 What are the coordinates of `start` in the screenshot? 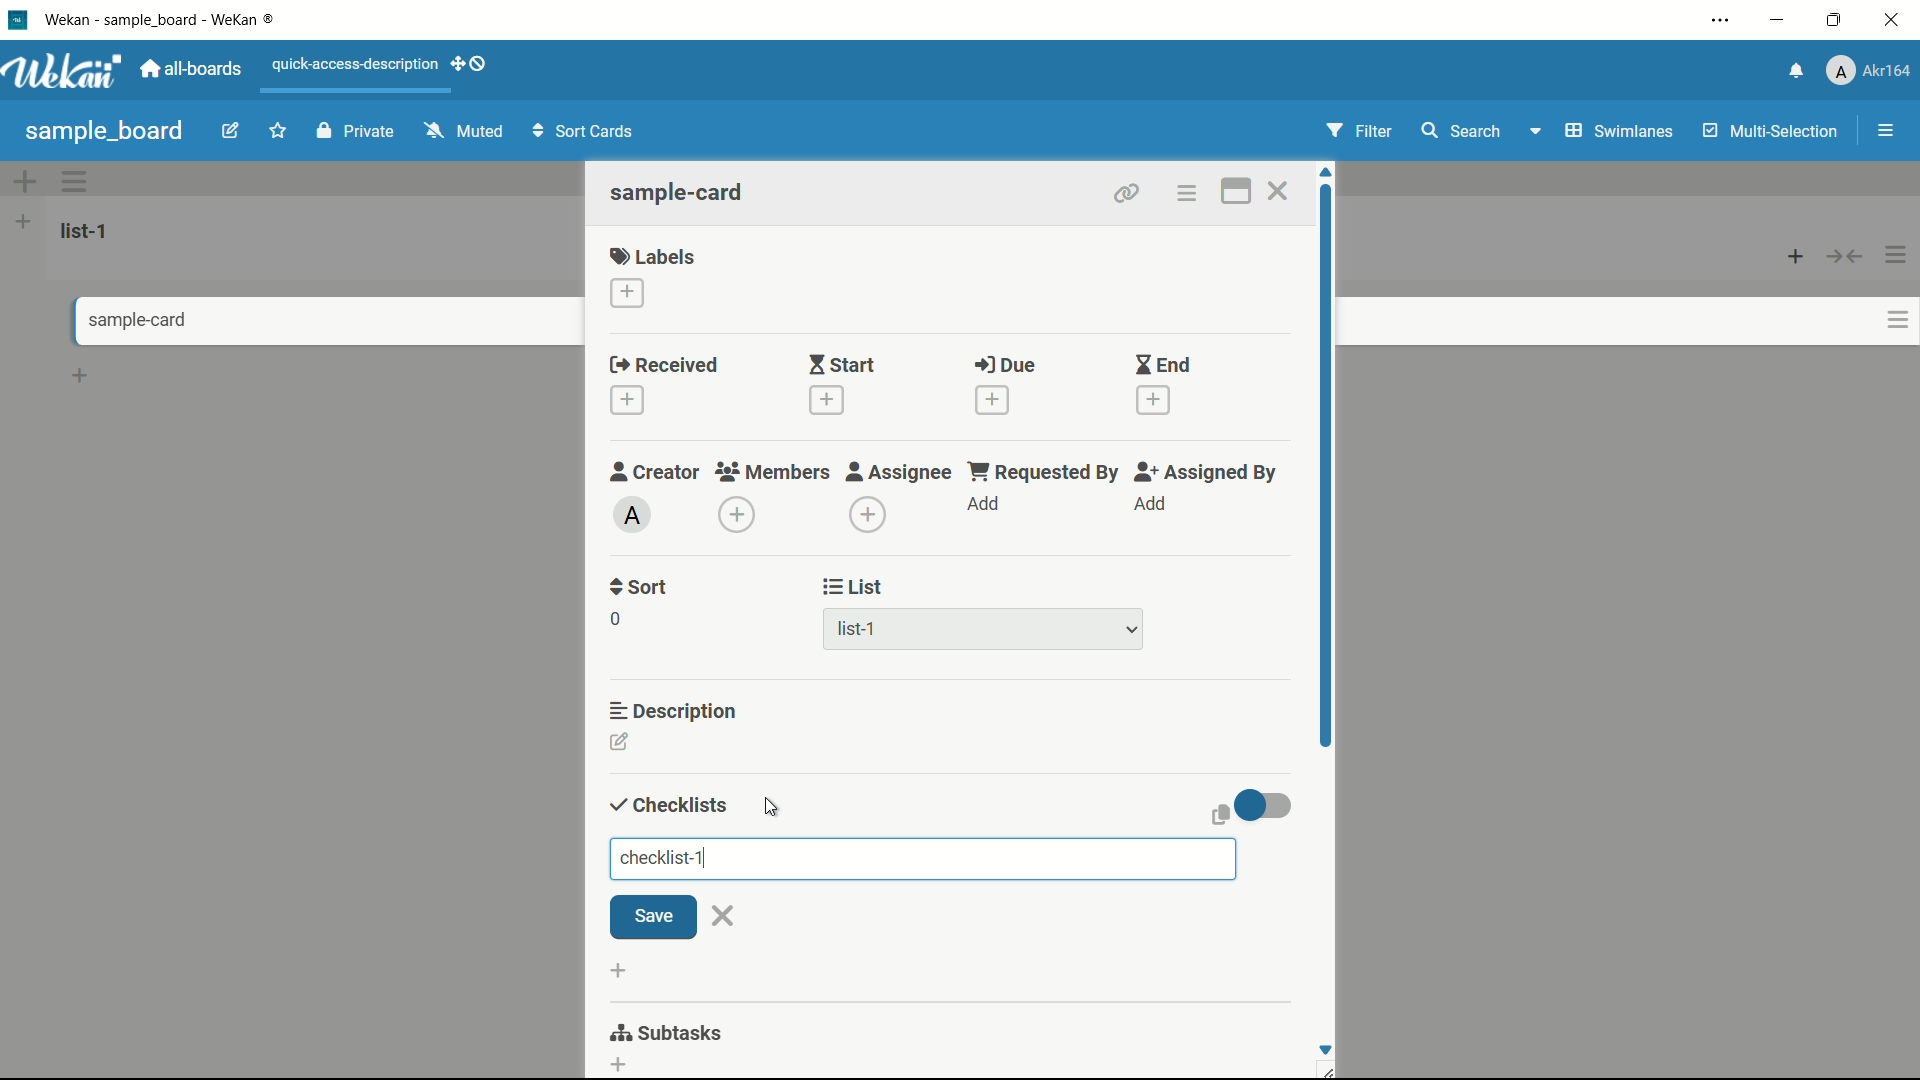 It's located at (841, 367).